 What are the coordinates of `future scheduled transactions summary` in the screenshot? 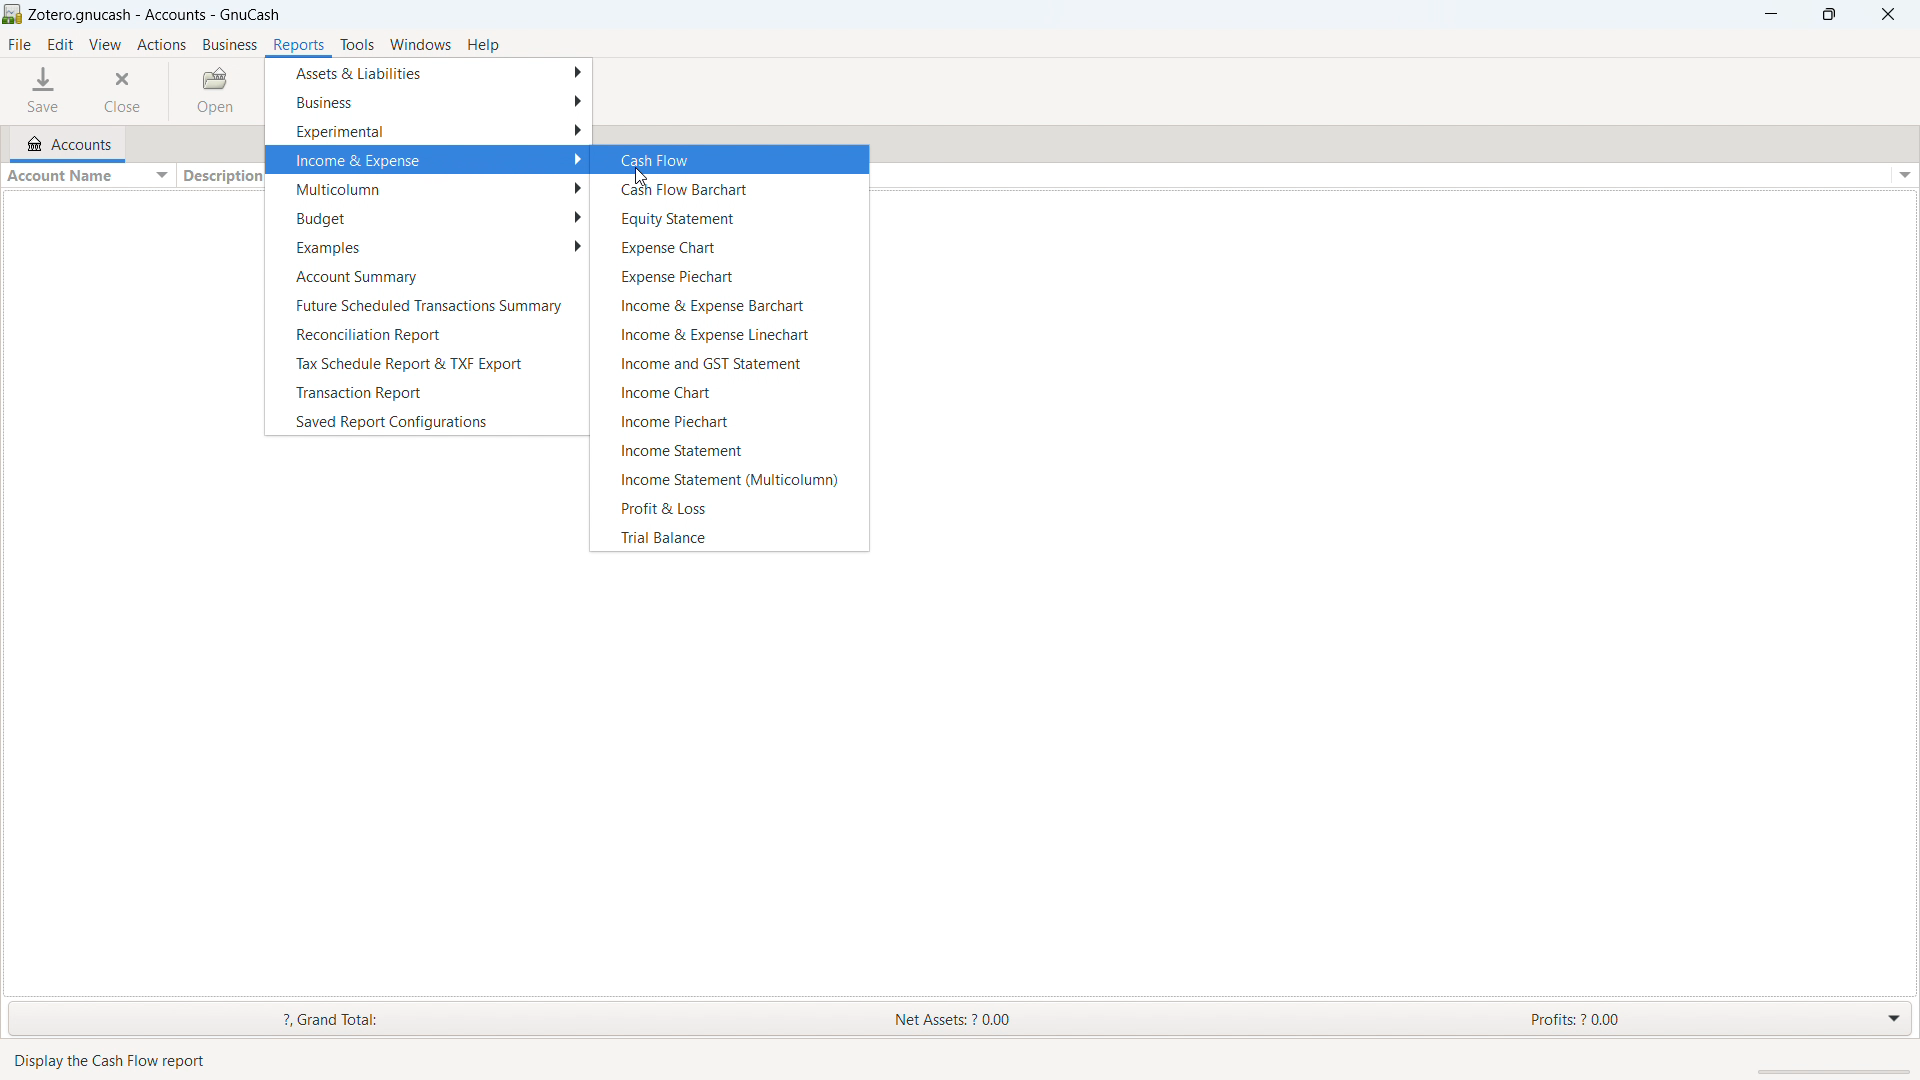 It's located at (427, 305).